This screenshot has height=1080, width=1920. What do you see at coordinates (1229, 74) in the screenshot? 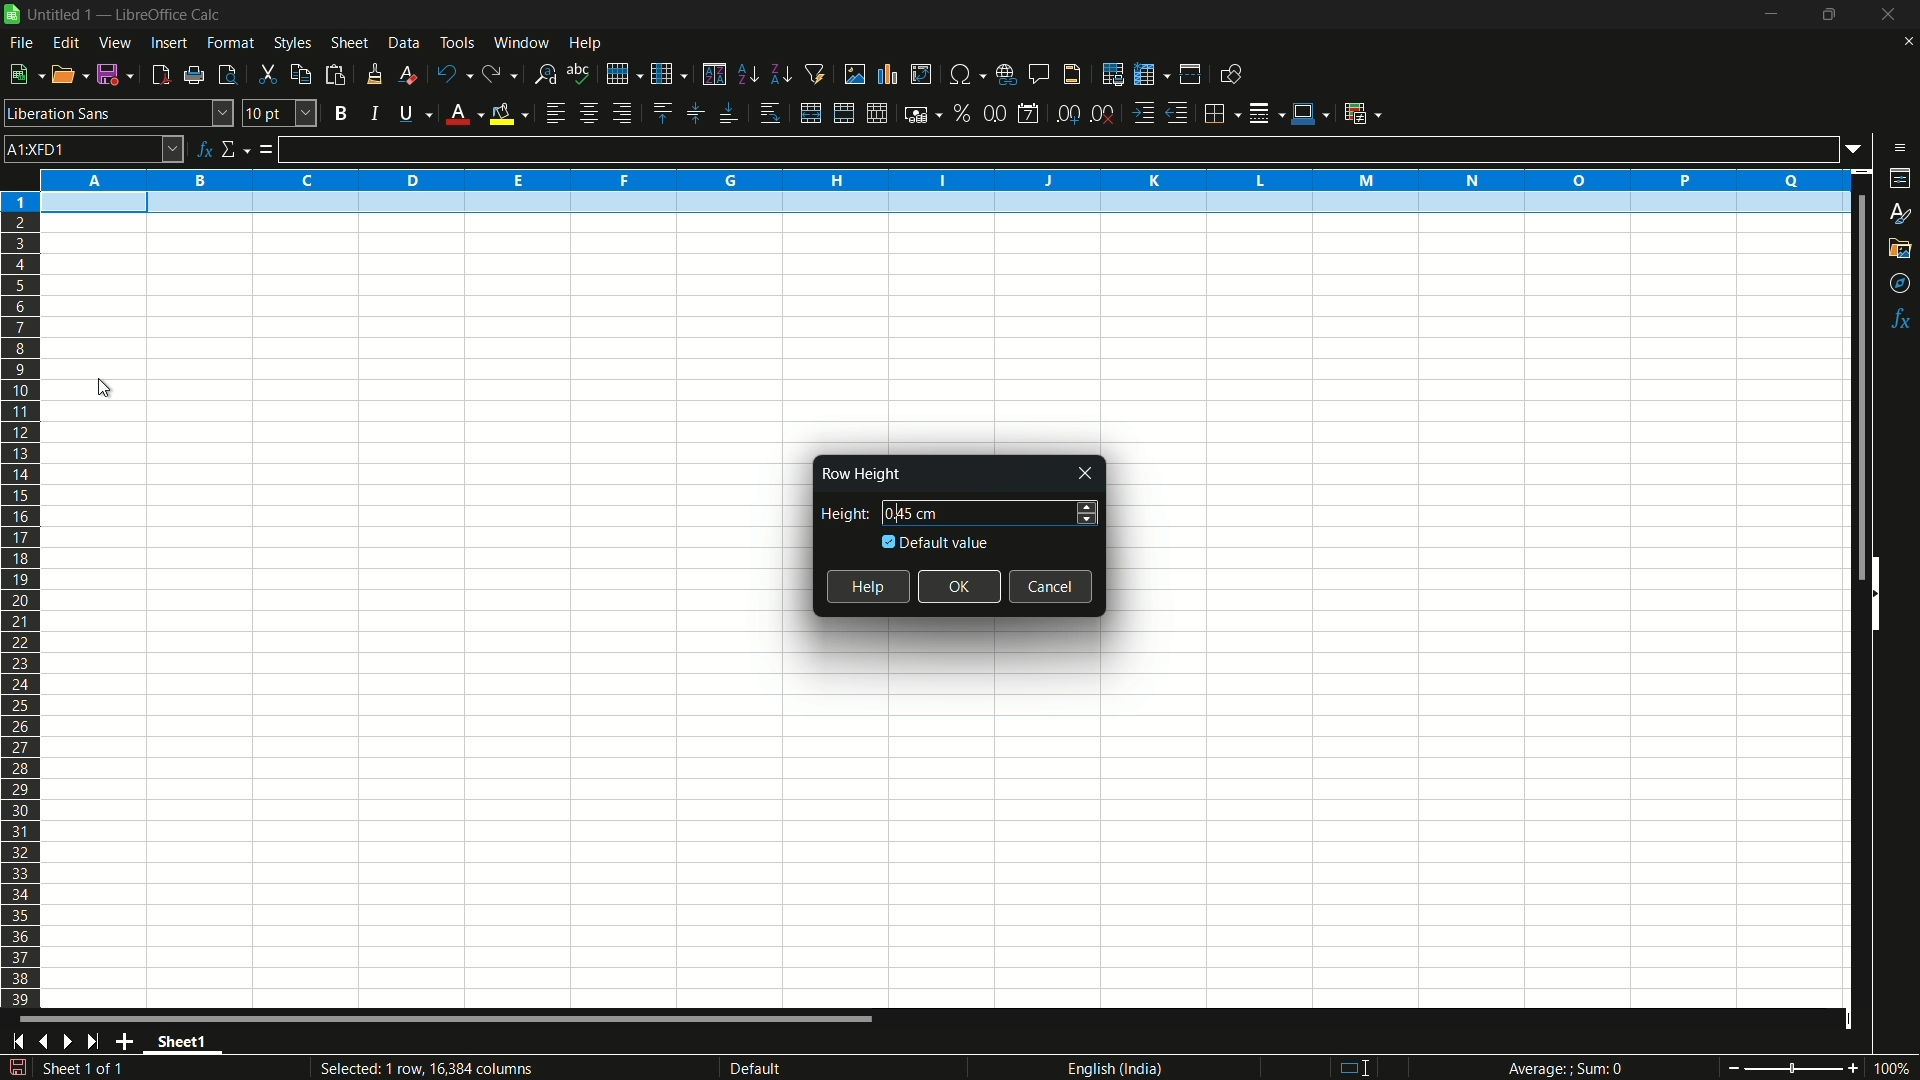
I see `show draw functions` at bounding box center [1229, 74].